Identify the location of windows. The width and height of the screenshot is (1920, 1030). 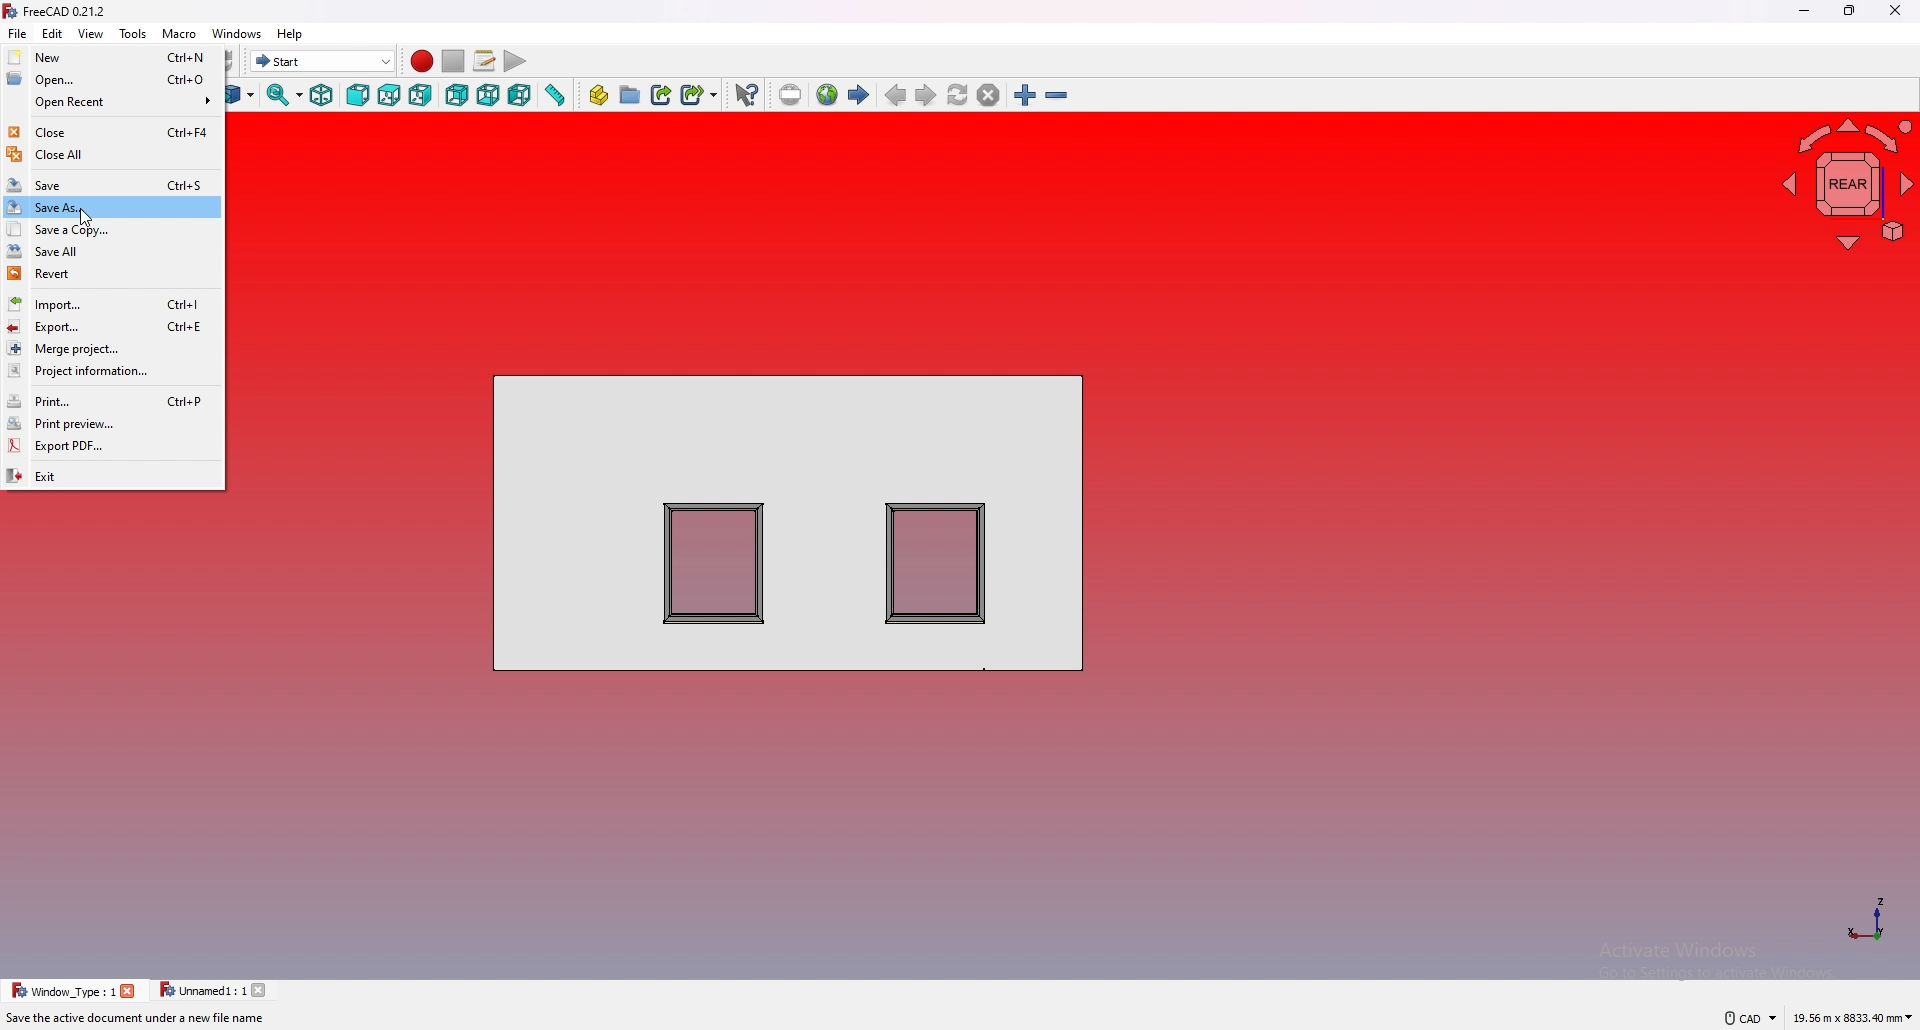
(235, 33).